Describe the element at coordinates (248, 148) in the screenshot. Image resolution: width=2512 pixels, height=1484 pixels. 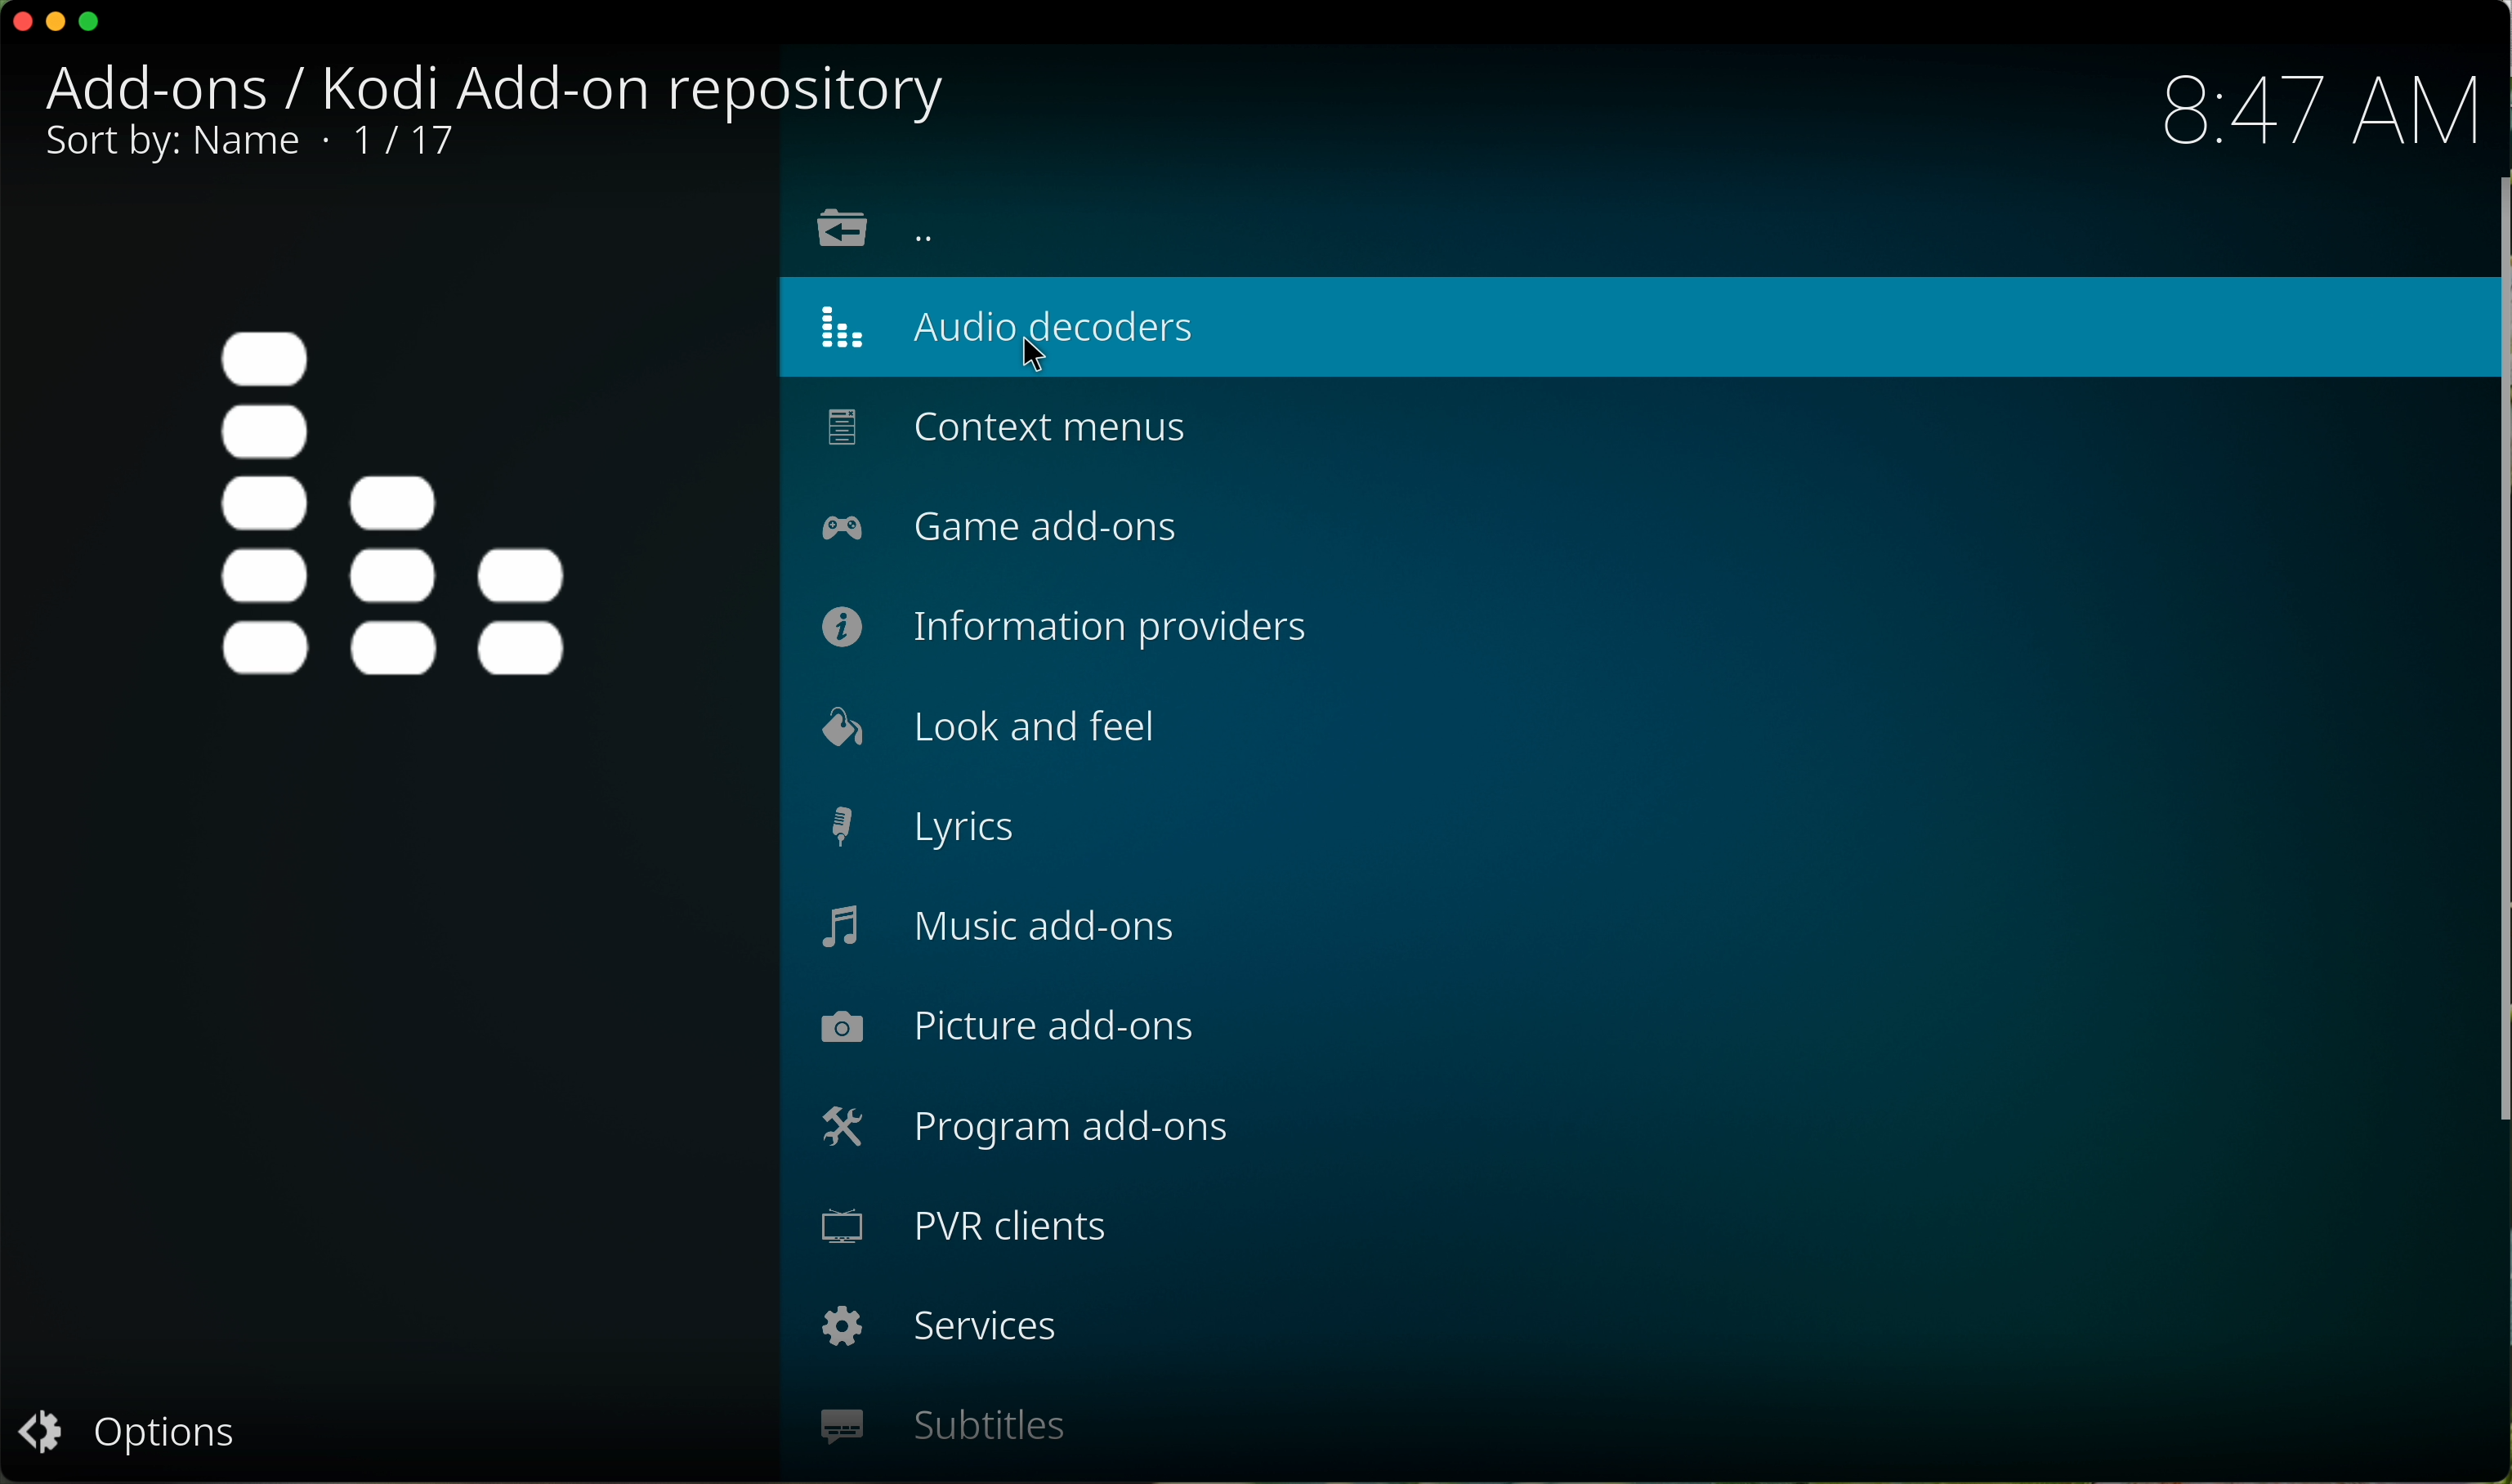
I see `1/17` at that location.